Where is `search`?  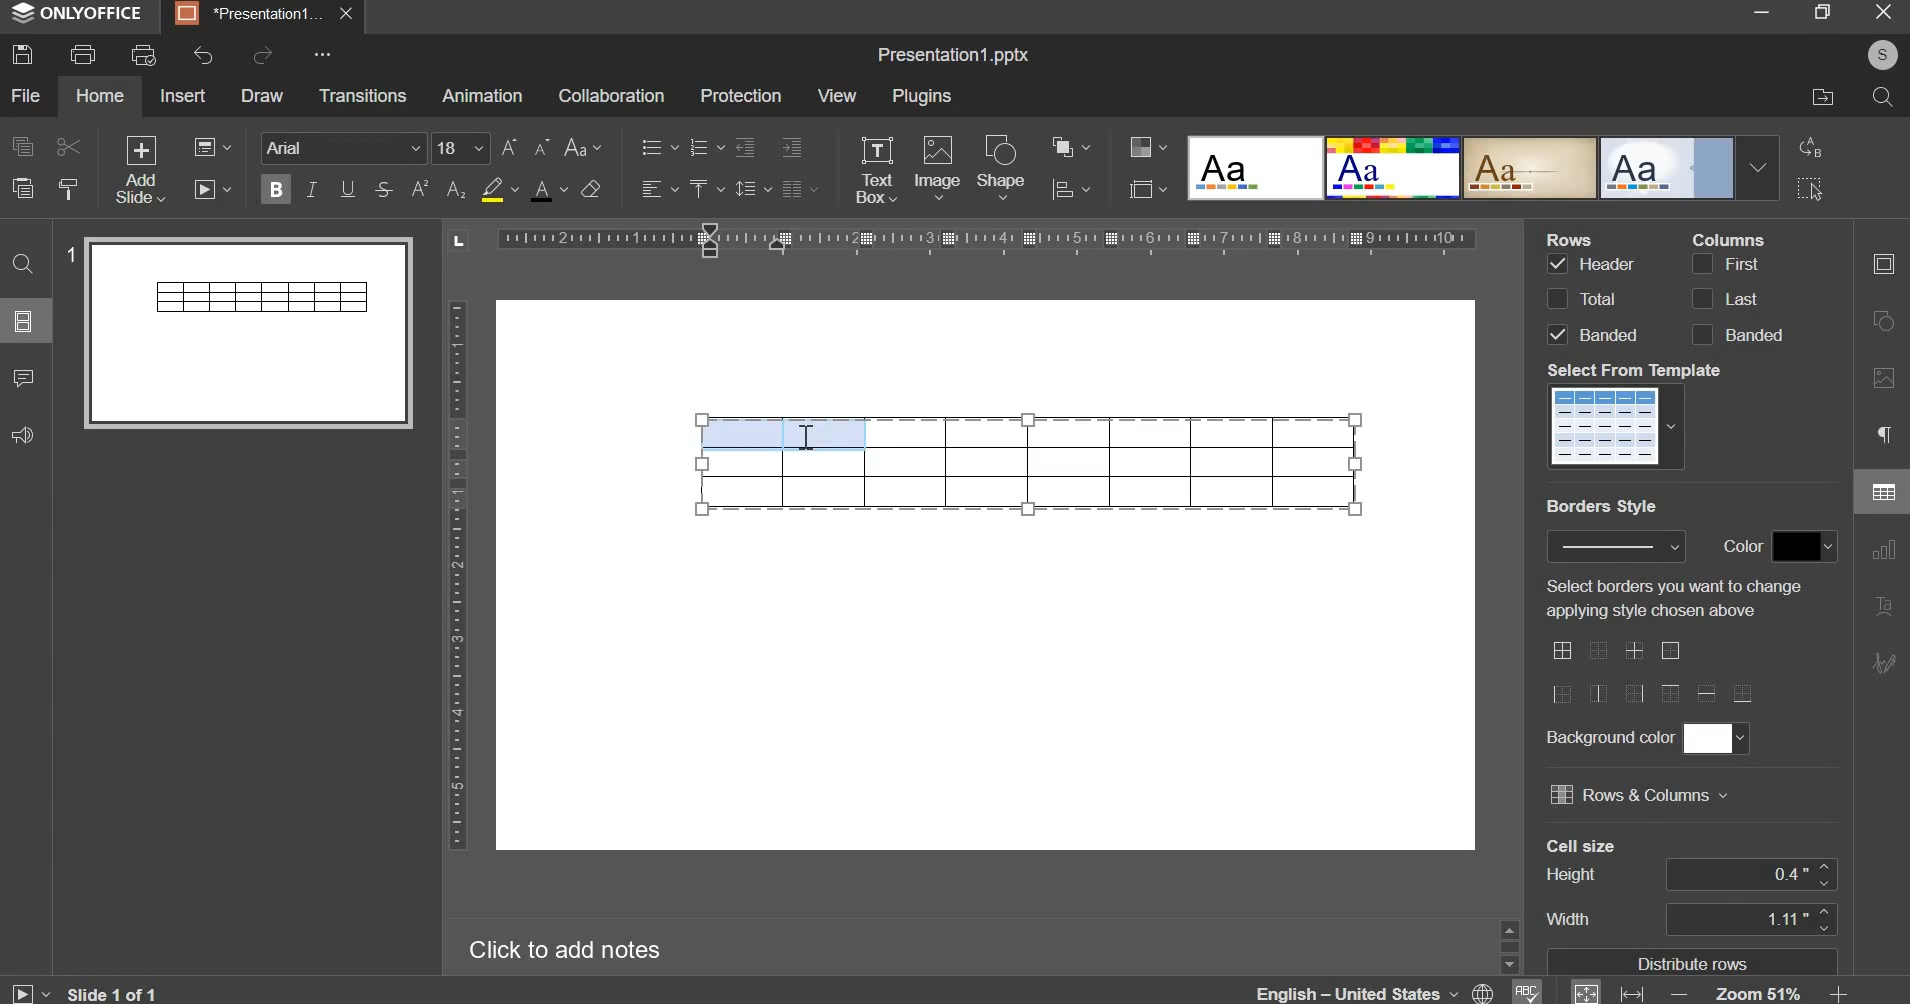
search is located at coordinates (1881, 97).